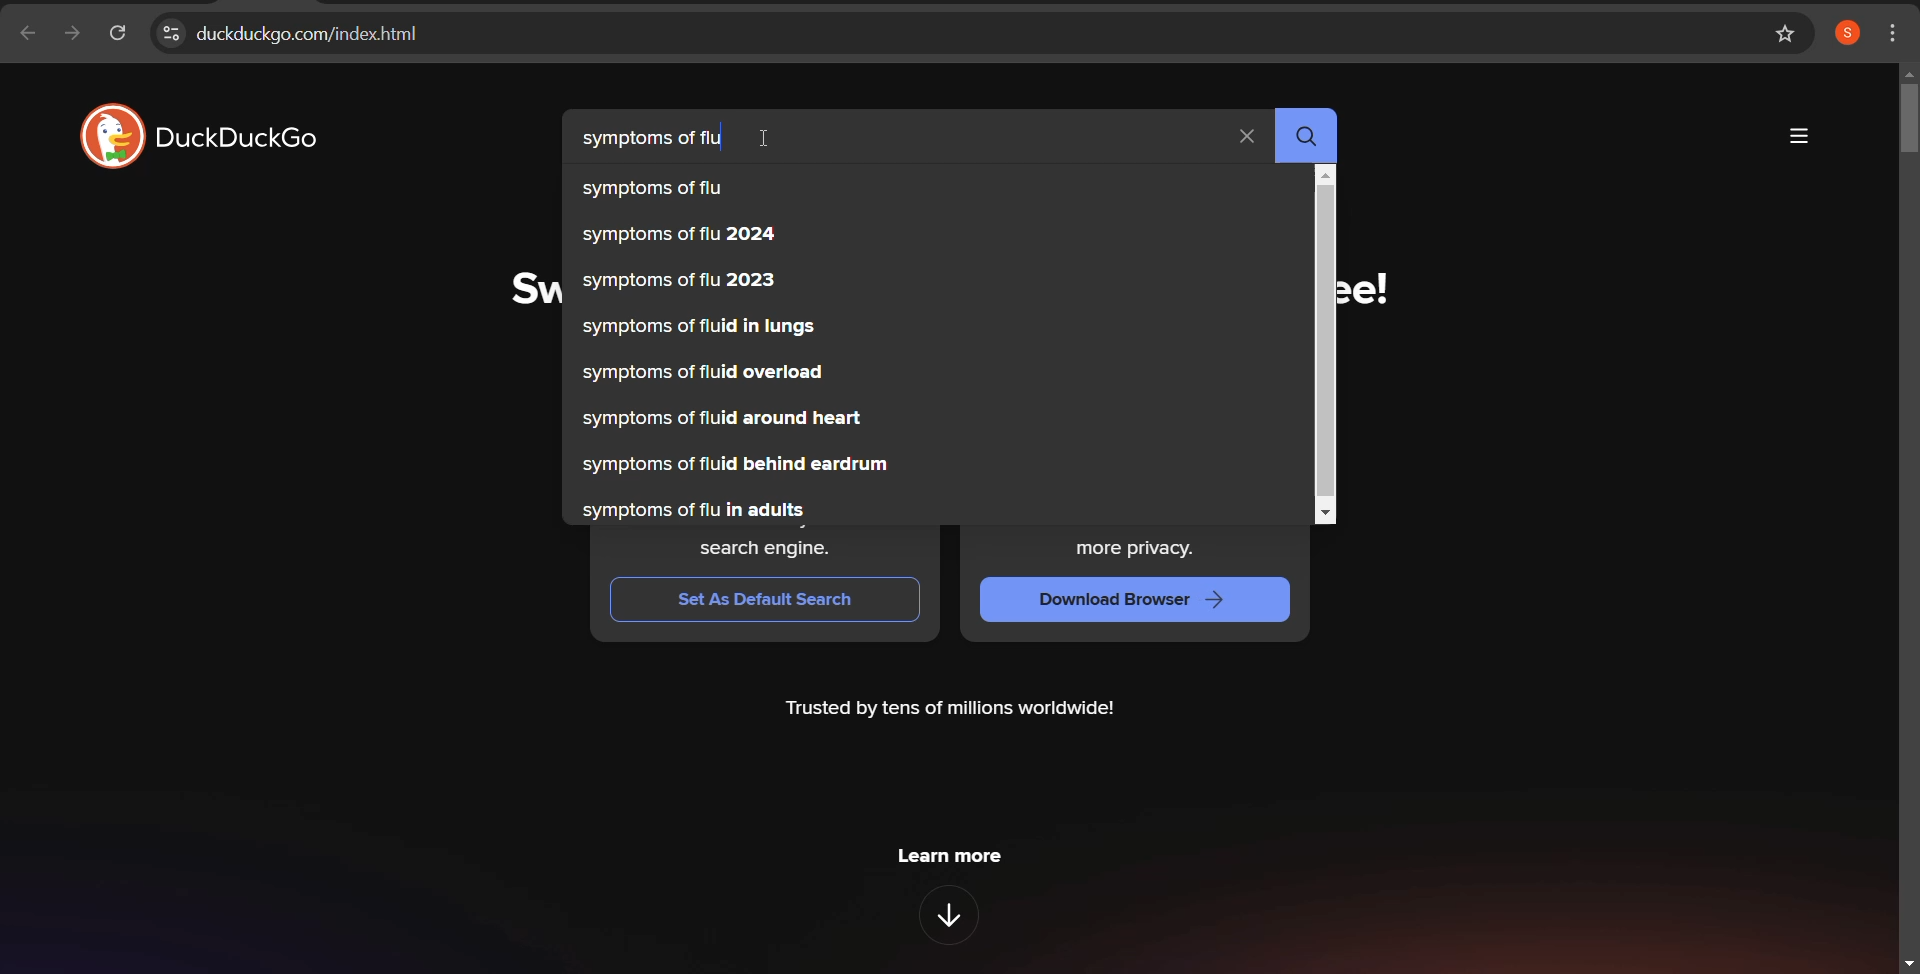 Image resolution: width=1920 pixels, height=974 pixels. I want to click on search term, so click(653, 138).